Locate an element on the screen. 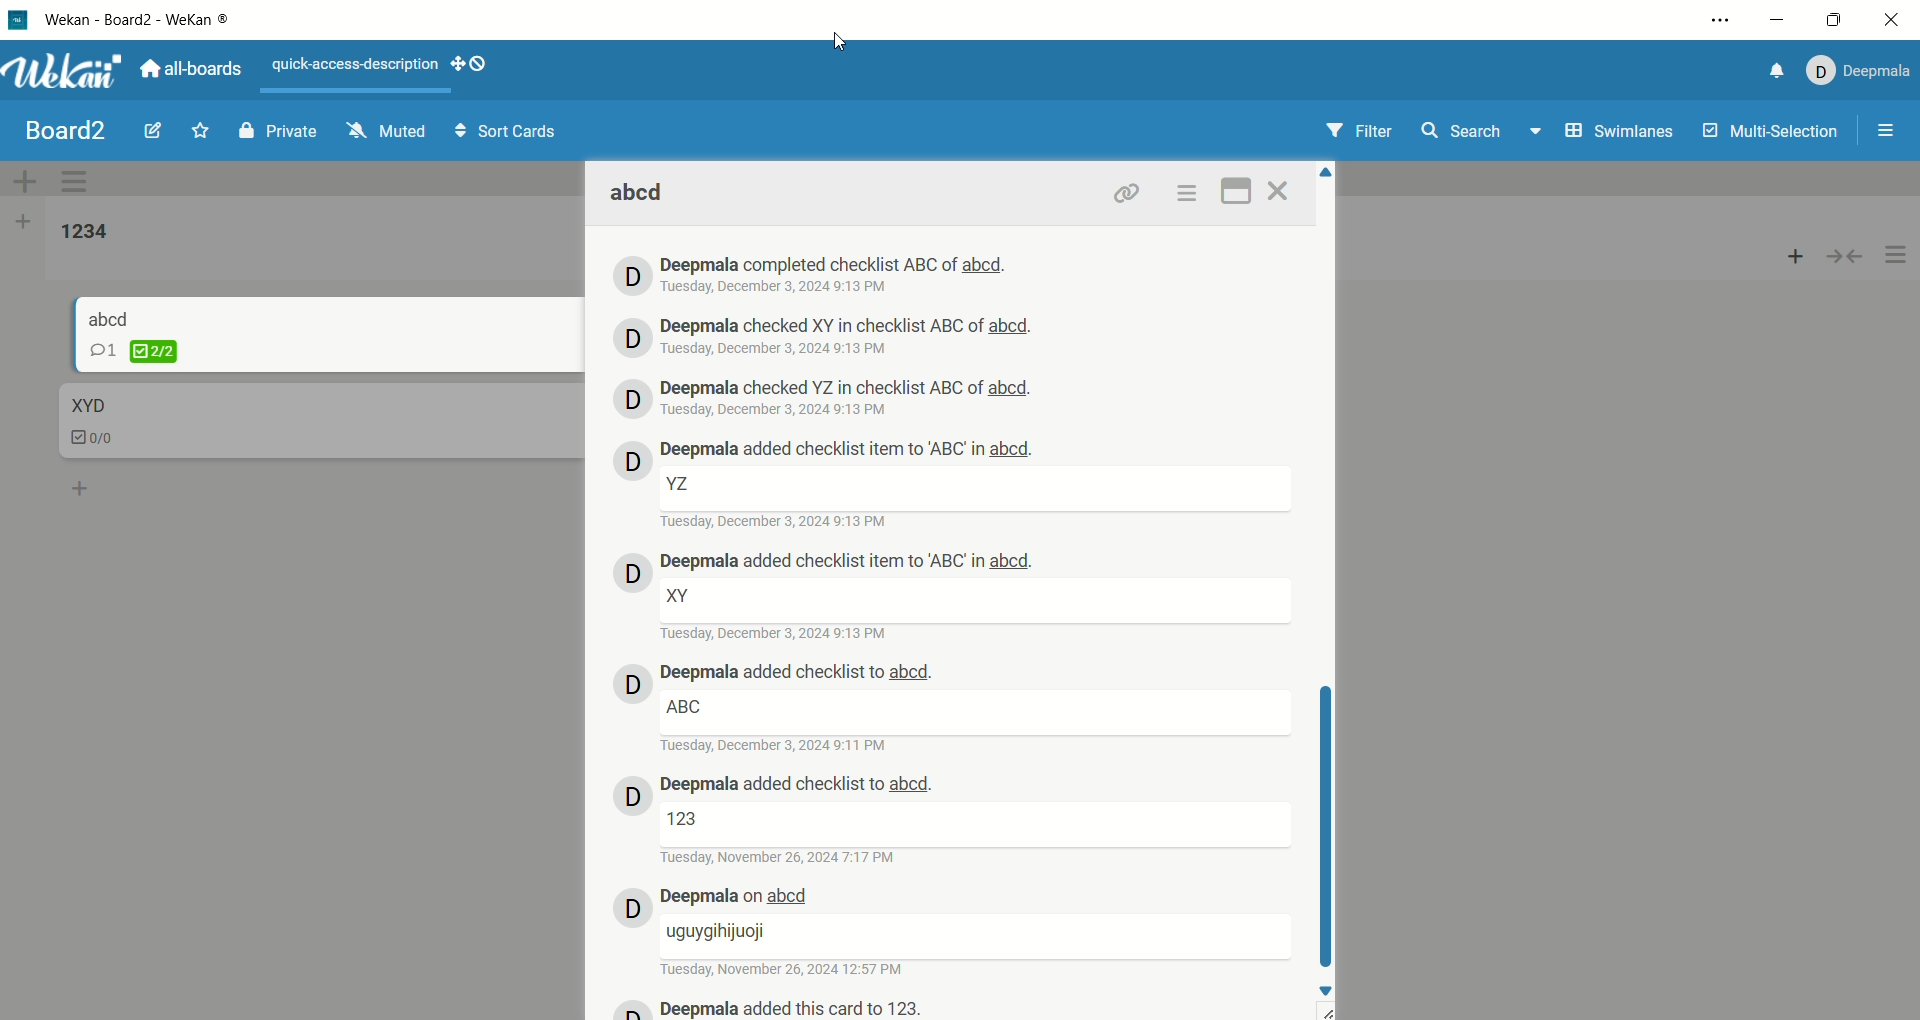 This screenshot has width=1920, height=1020. date and time is located at coordinates (778, 748).